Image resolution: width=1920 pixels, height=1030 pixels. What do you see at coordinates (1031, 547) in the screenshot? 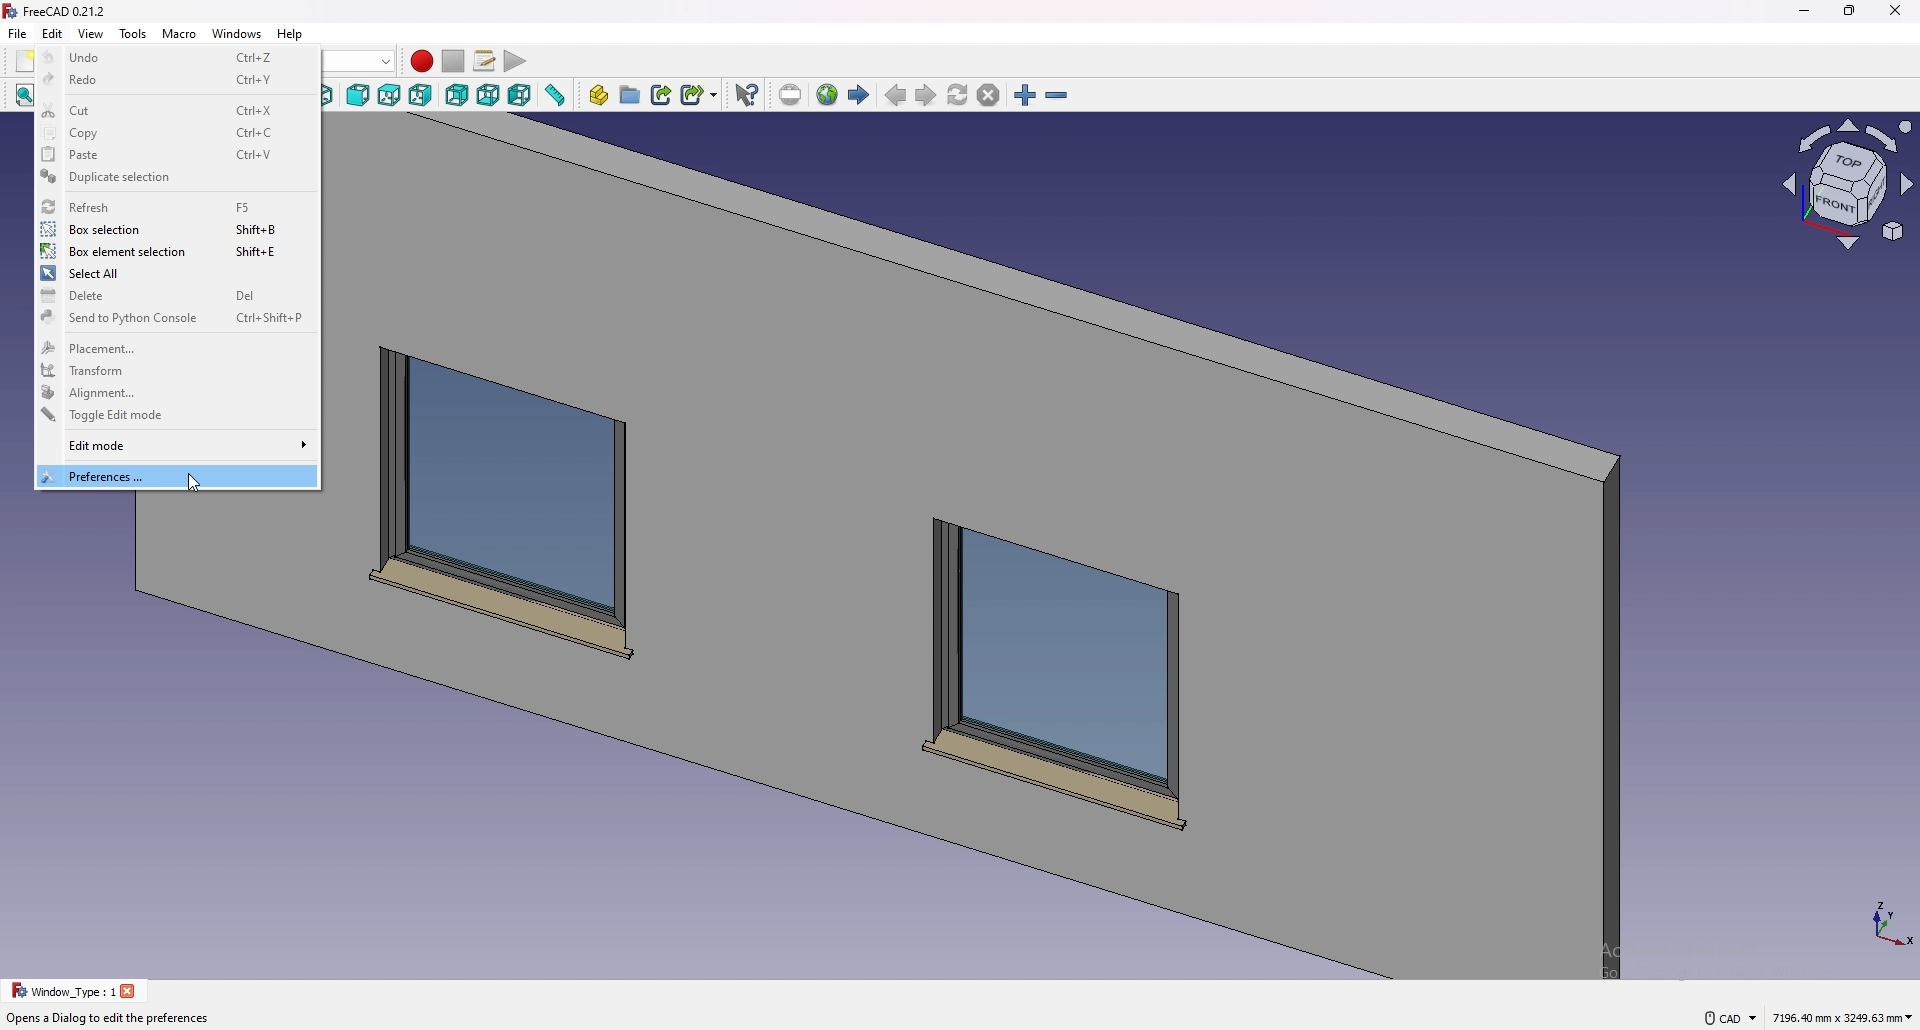
I see `workspace` at bounding box center [1031, 547].